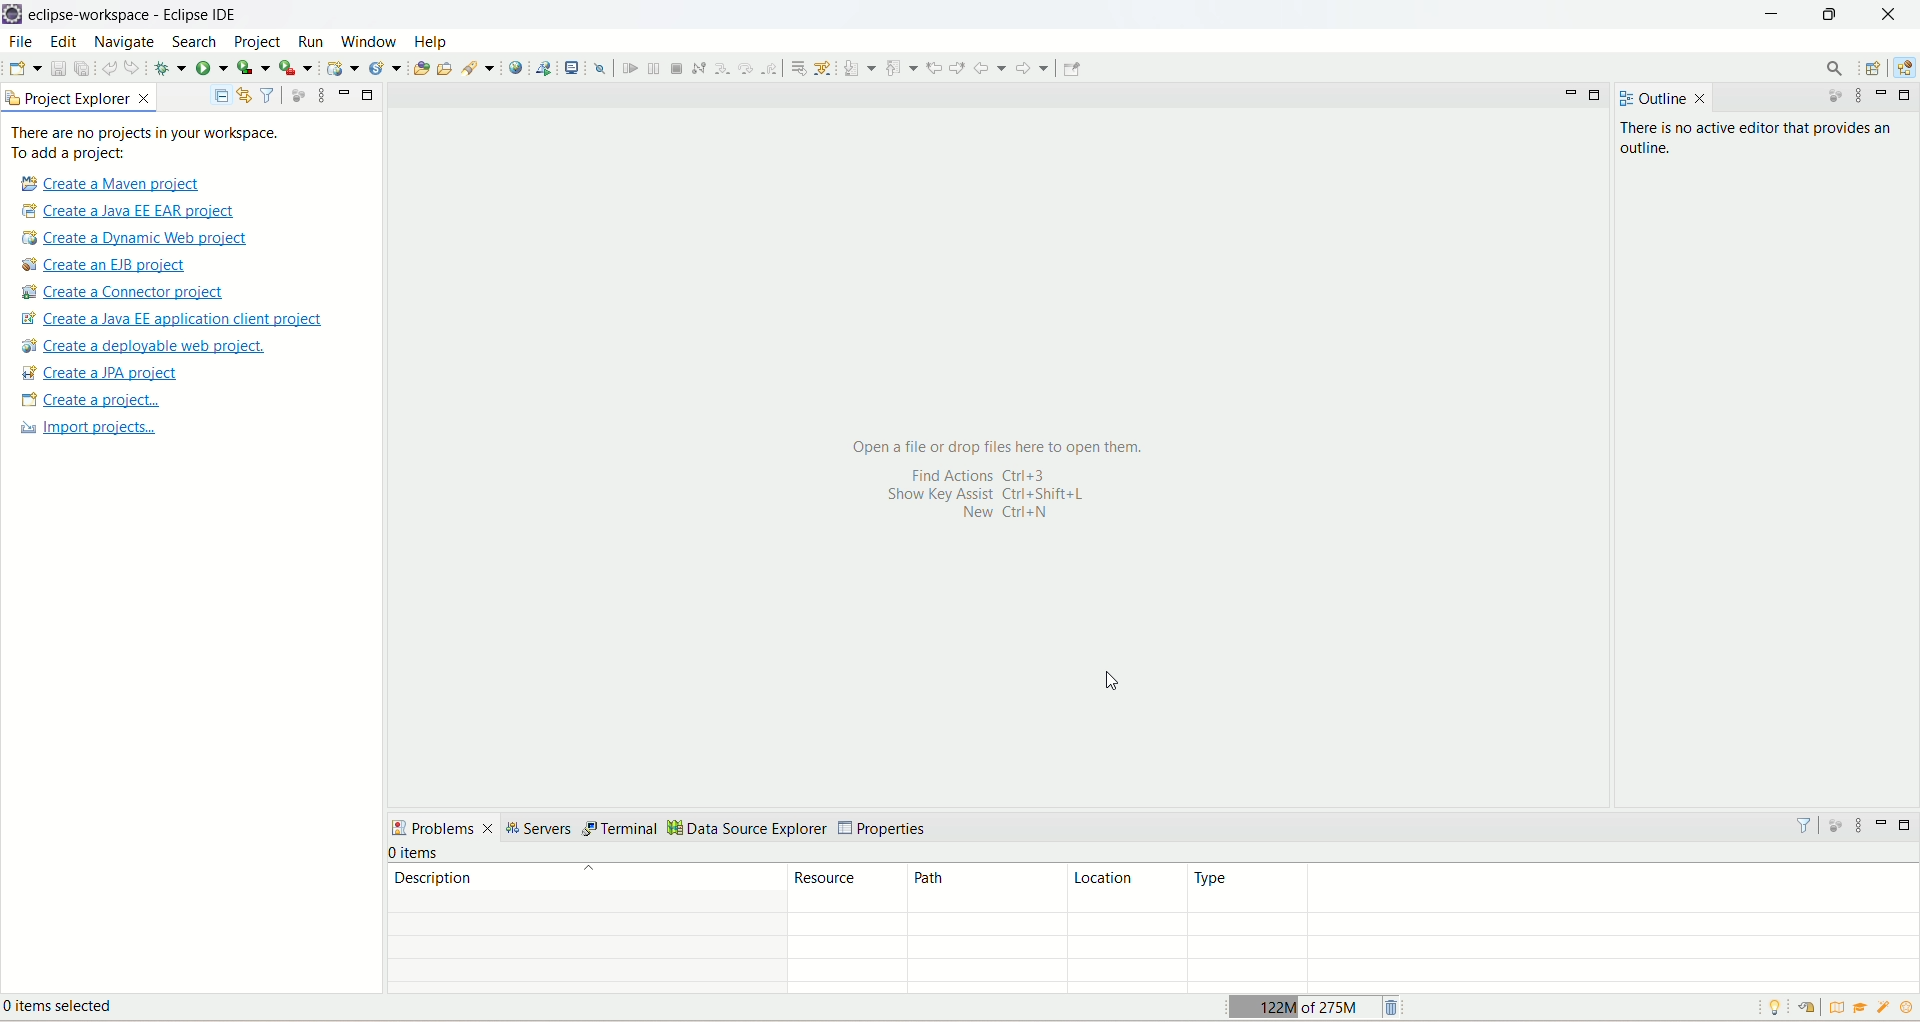 Image resolution: width=1920 pixels, height=1022 pixels. What do you see at coordinates (1301, 1005) in the screenshot?
I see `122M of 275M` at bounding box center [1301, 1005].